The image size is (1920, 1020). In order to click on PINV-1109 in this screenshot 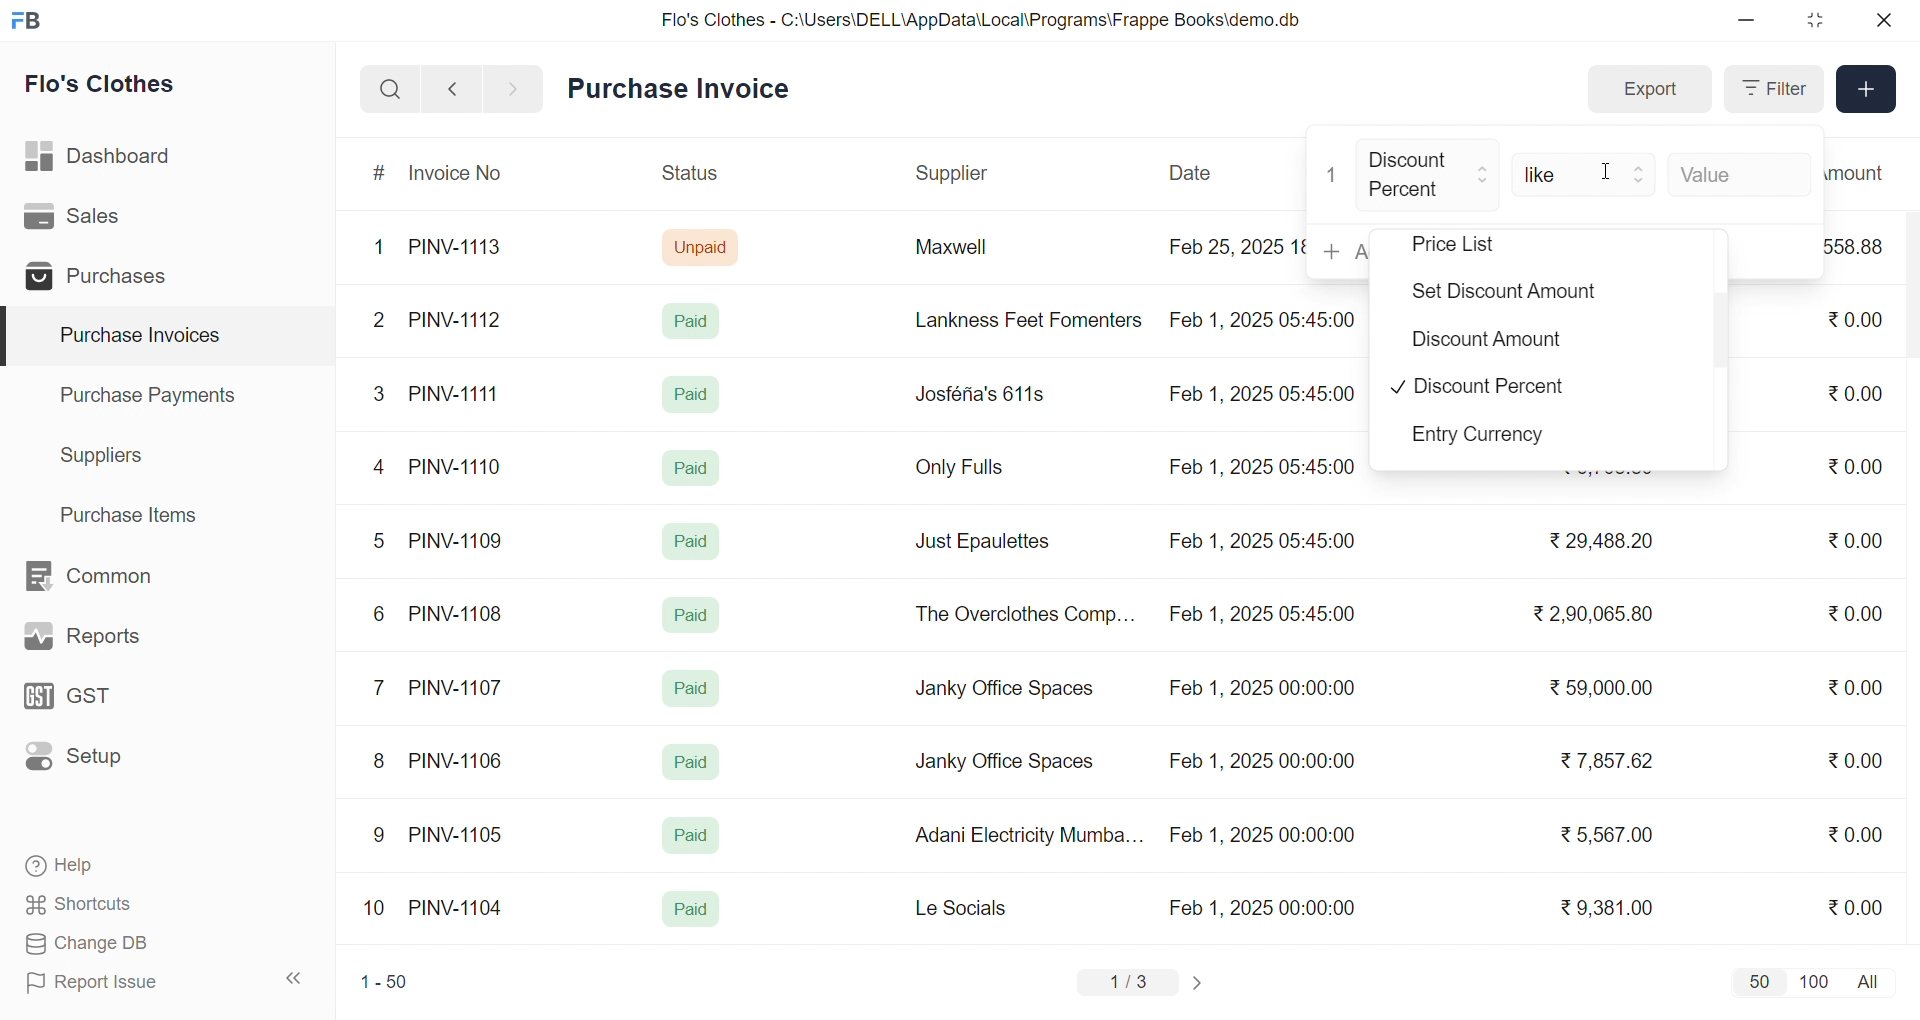, I will do `click(458, 540)`.